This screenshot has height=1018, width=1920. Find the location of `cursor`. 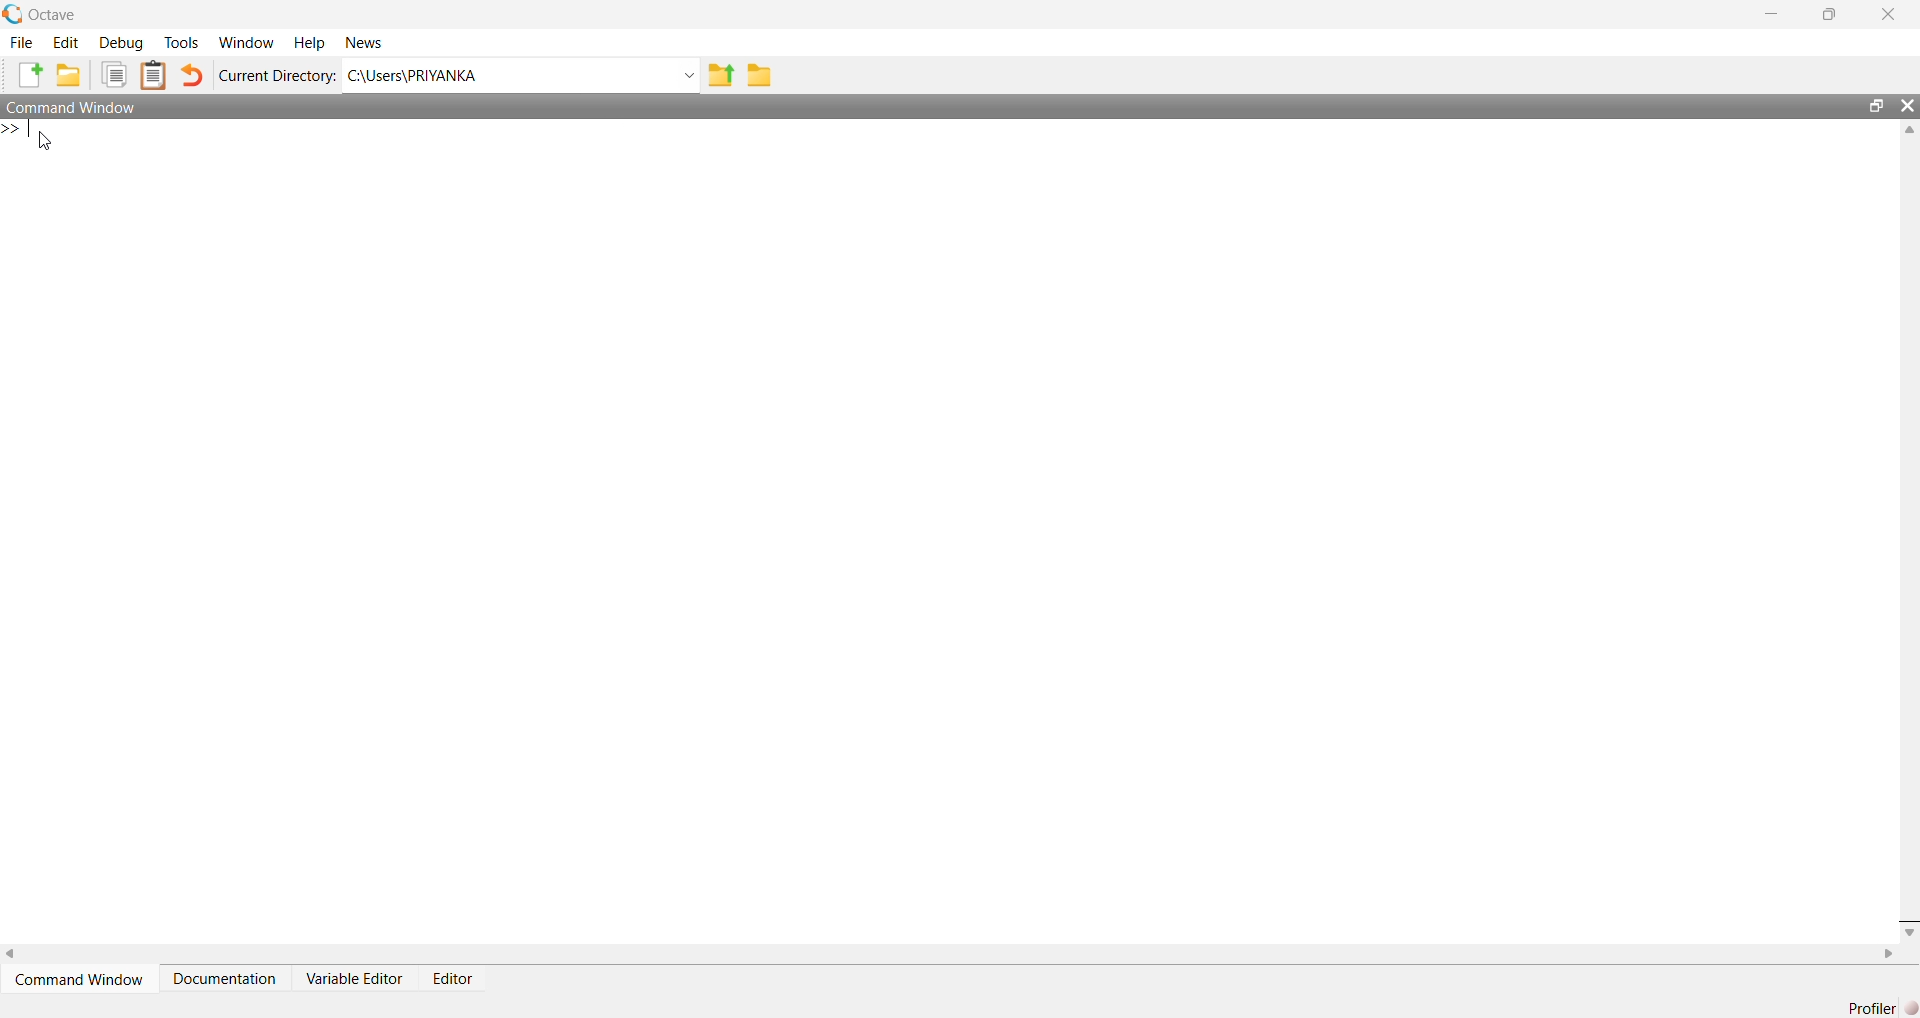

cursor is located at coordinates (46, 143).